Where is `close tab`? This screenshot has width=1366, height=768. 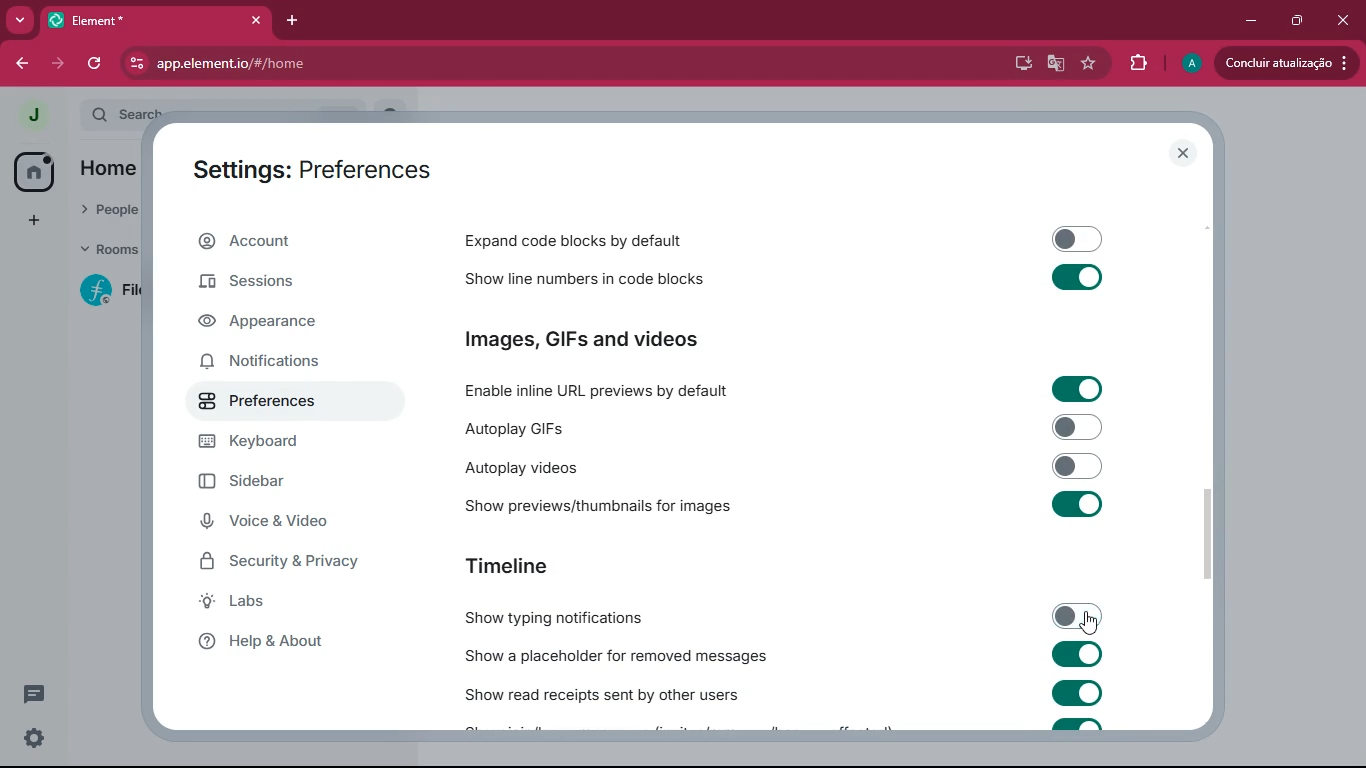
close tab is located at coordinates (256, 20).